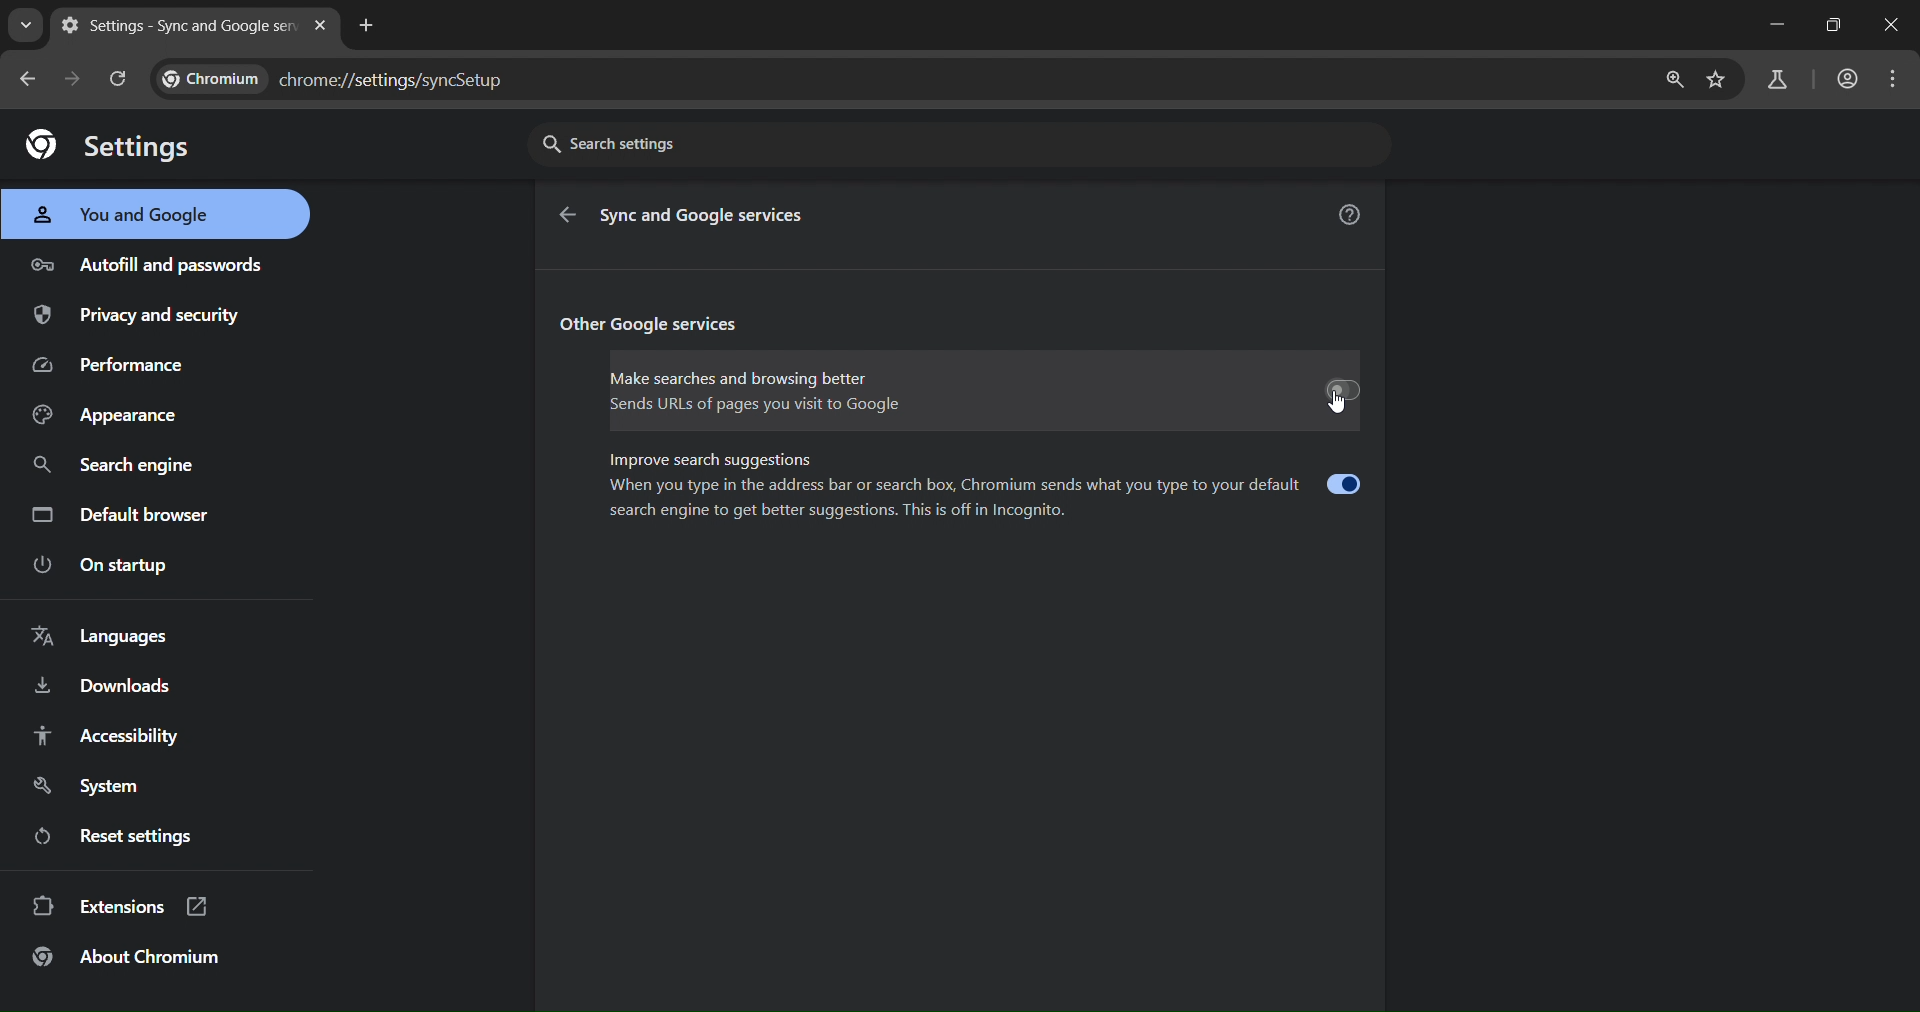  What do you see at coordinates (1896, 77) in the screenshot?
I see `menu` at bounding box center [1896, 77].